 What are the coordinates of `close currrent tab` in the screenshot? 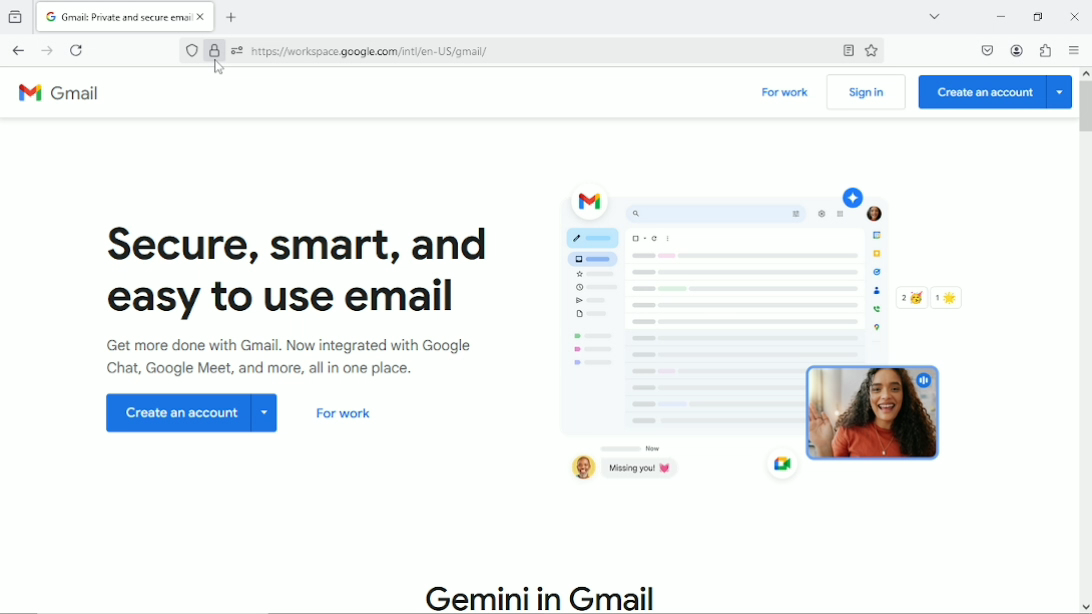 It's located at (203, 17).